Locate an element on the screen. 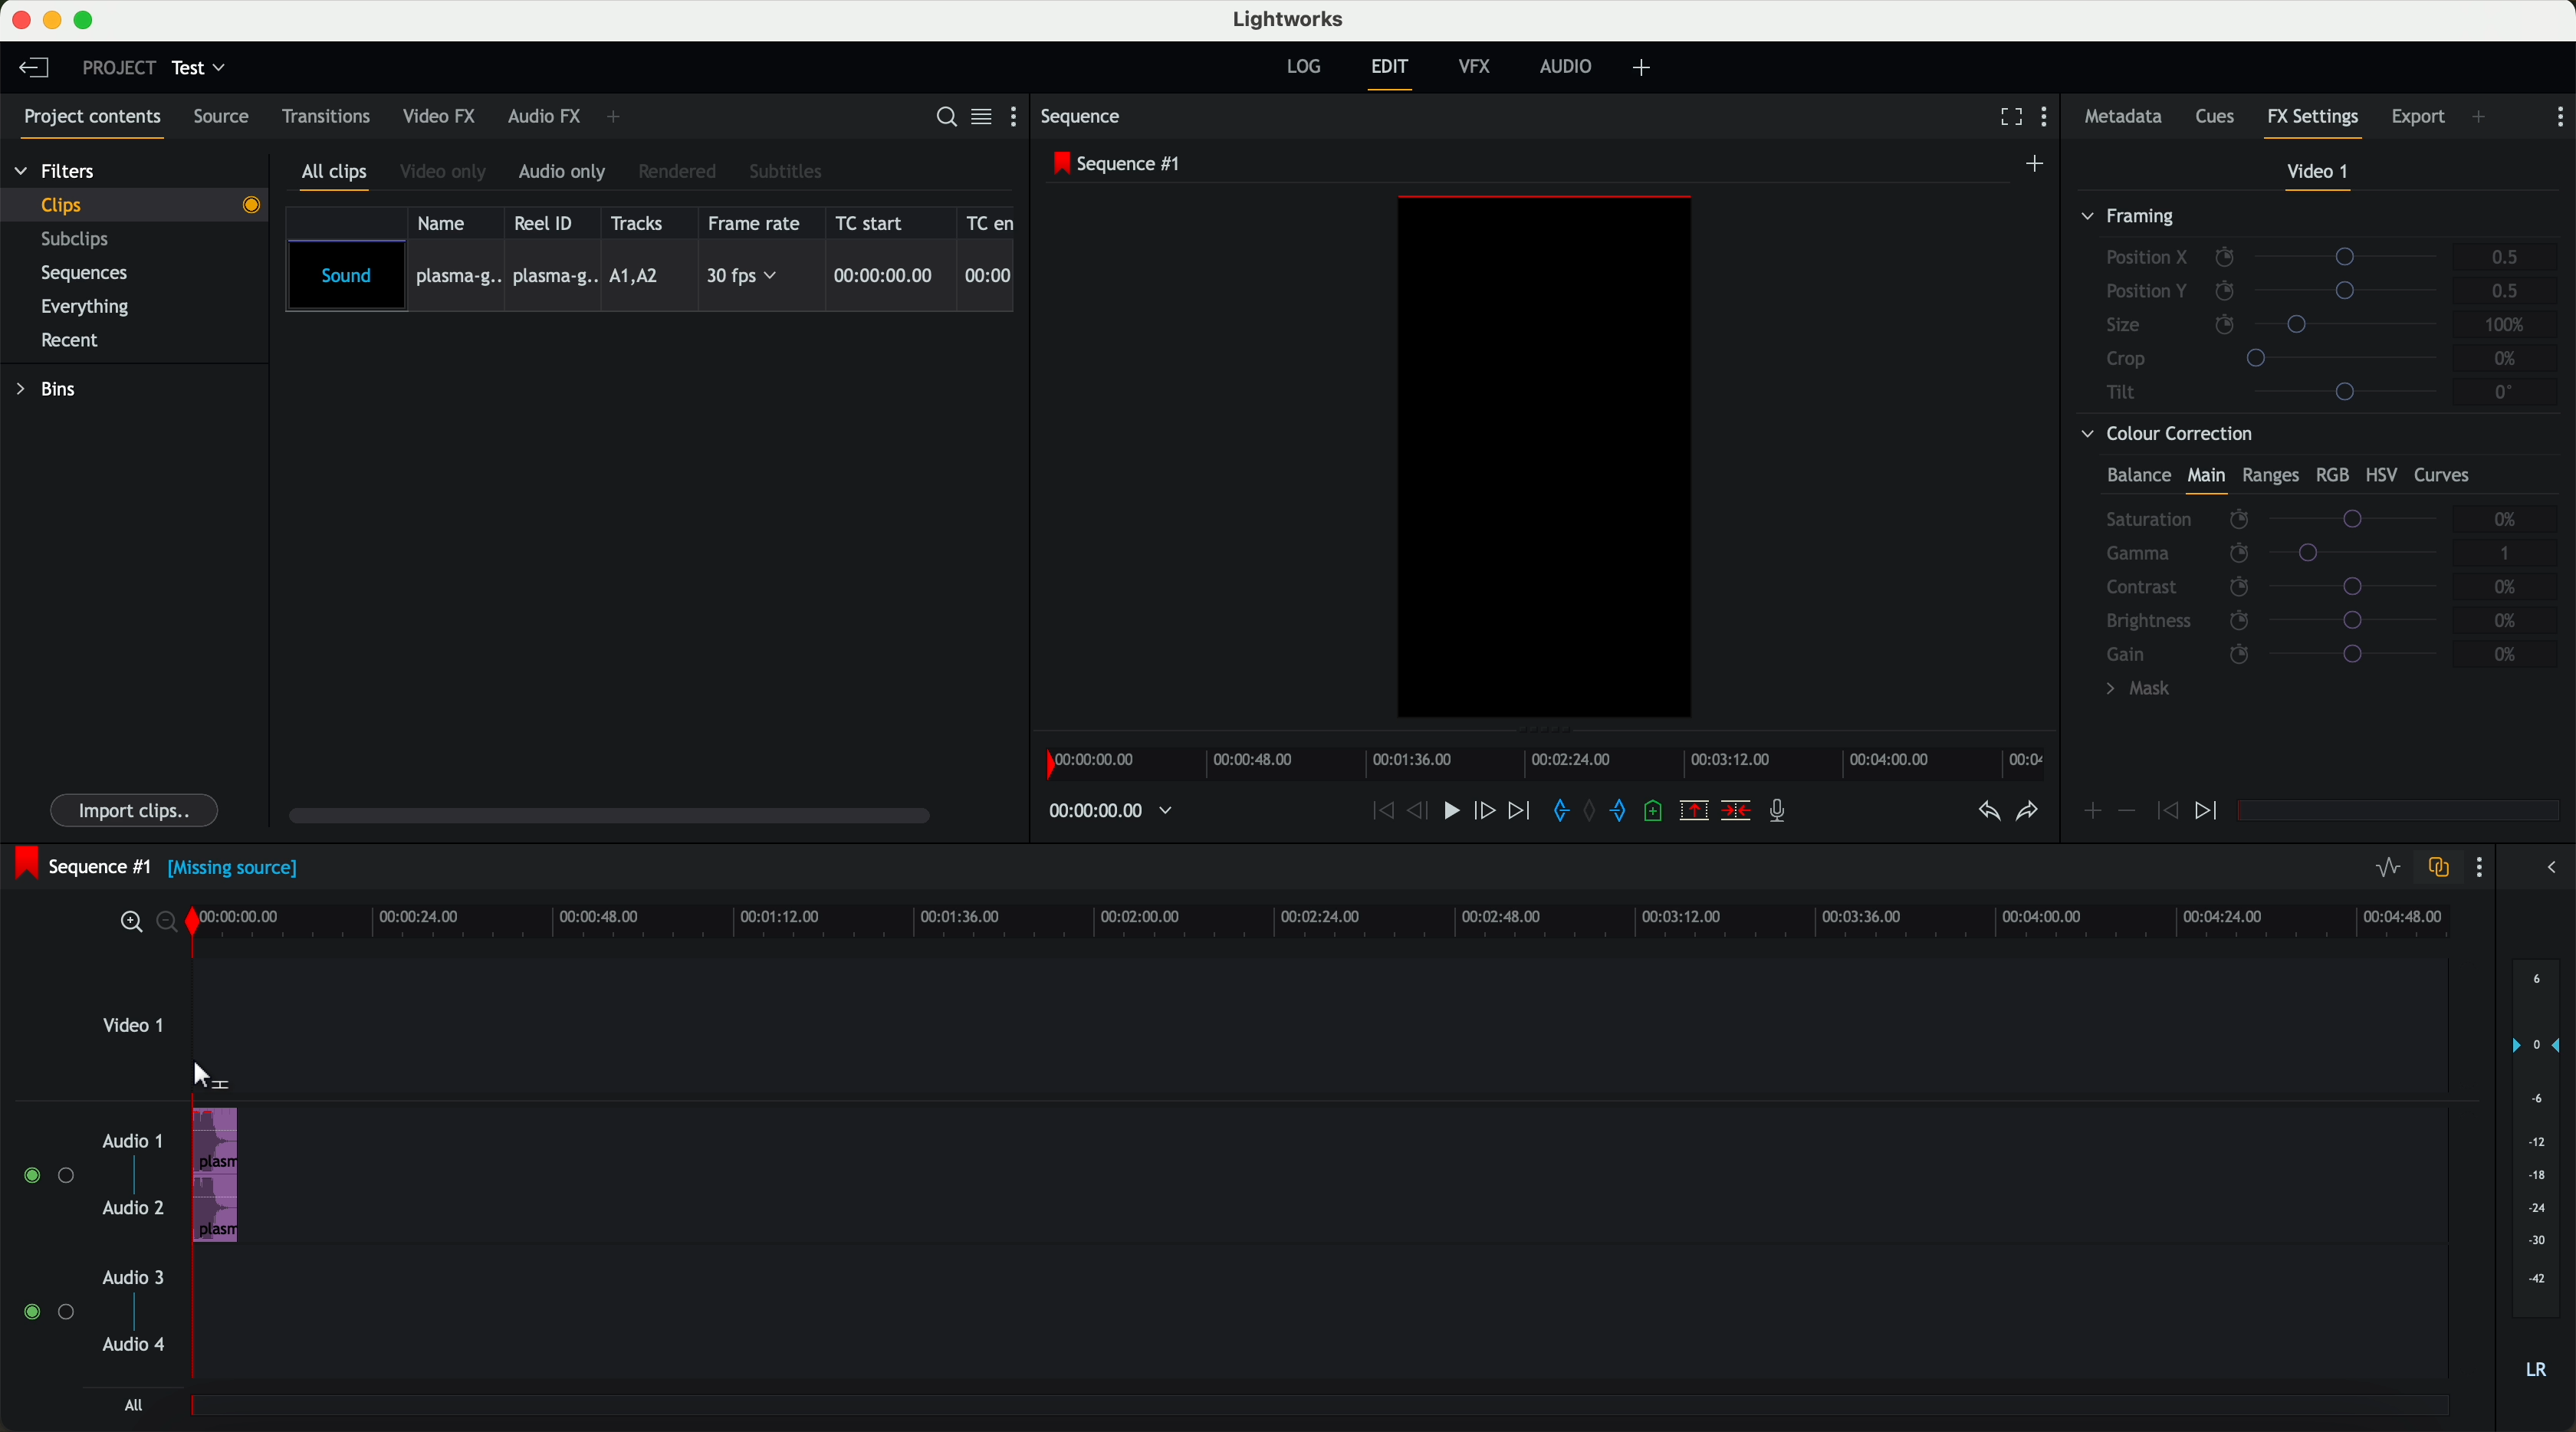  sequence is located at coordinates (1087, 119).